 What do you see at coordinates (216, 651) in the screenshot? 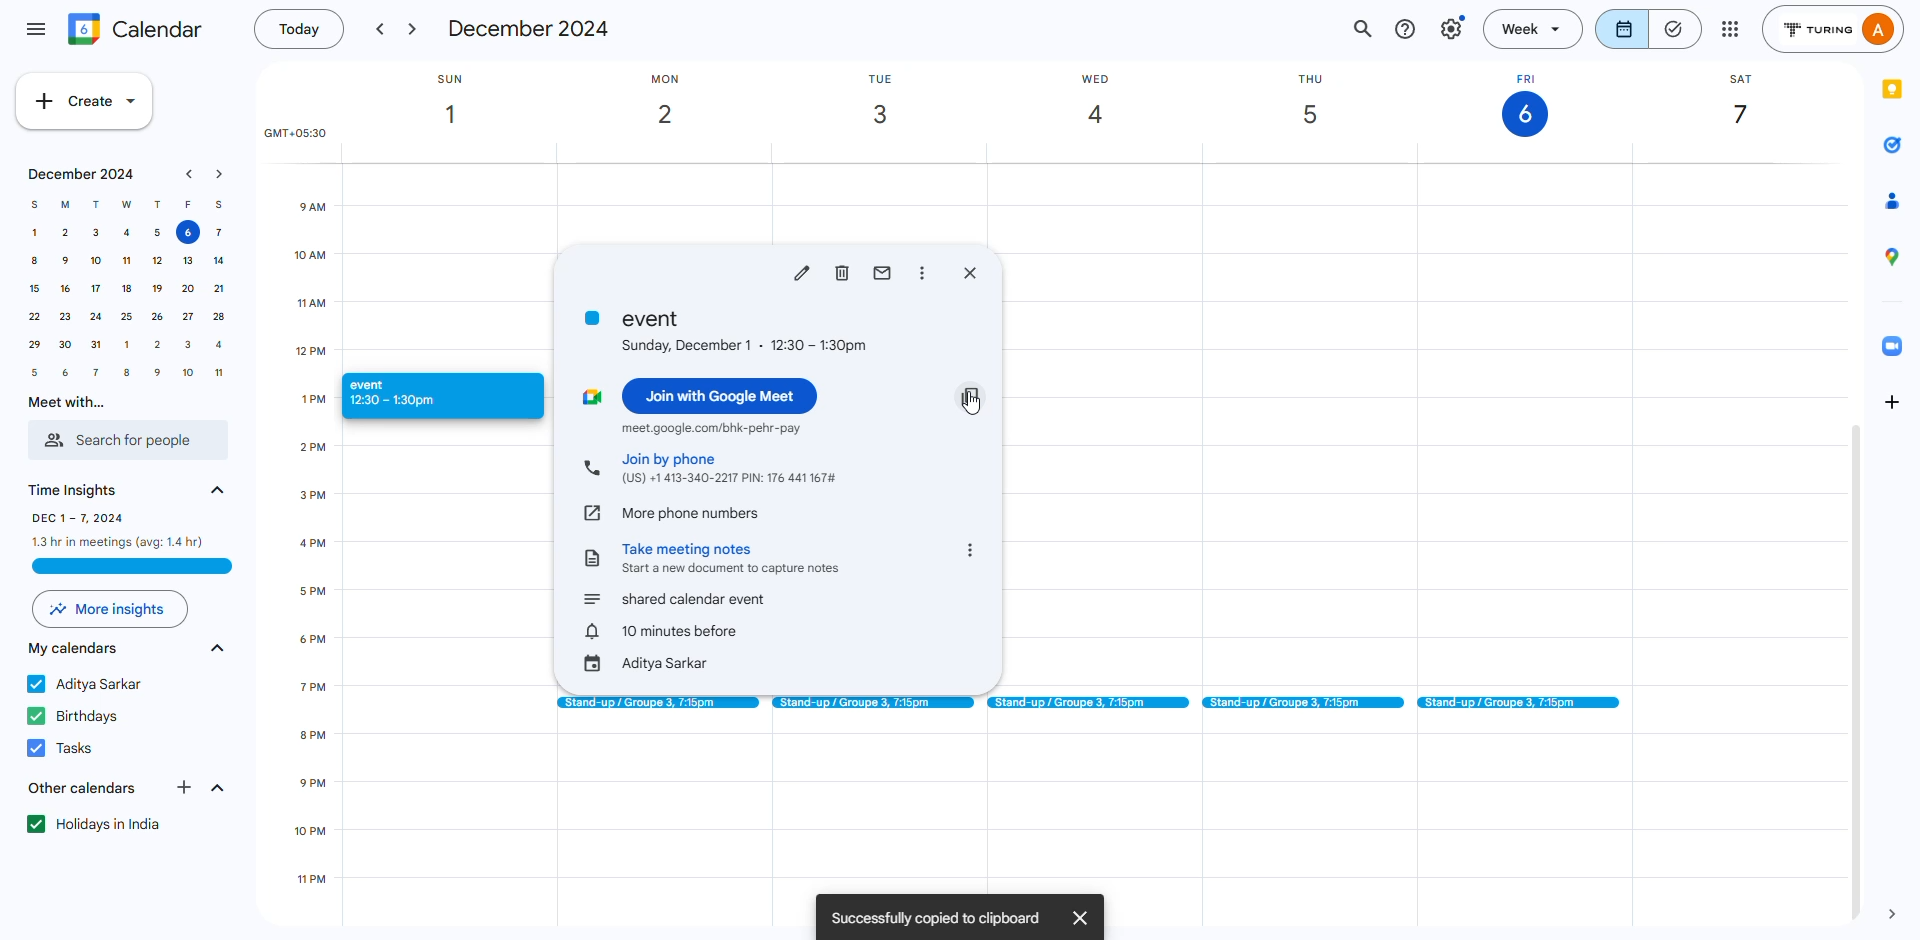
I see `collapse` at bounding box center [216, 651].